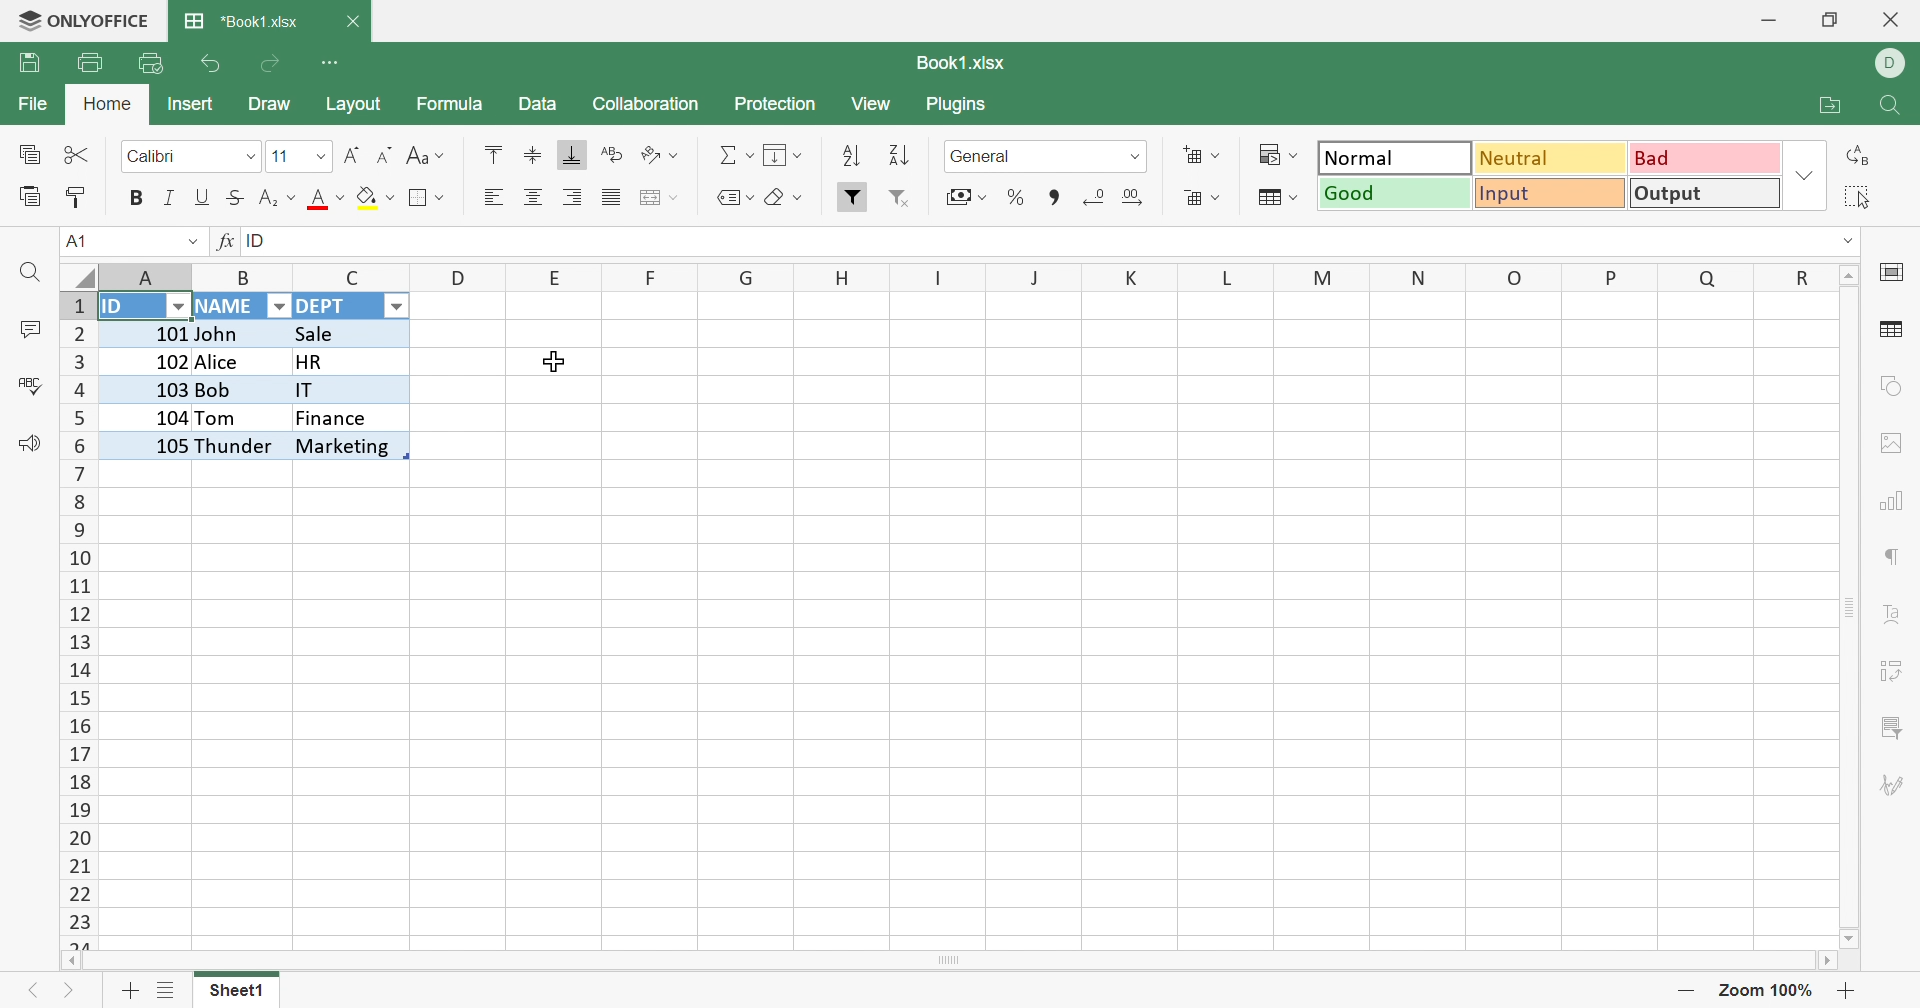  I want to click on Accounting, so click(964, 197).